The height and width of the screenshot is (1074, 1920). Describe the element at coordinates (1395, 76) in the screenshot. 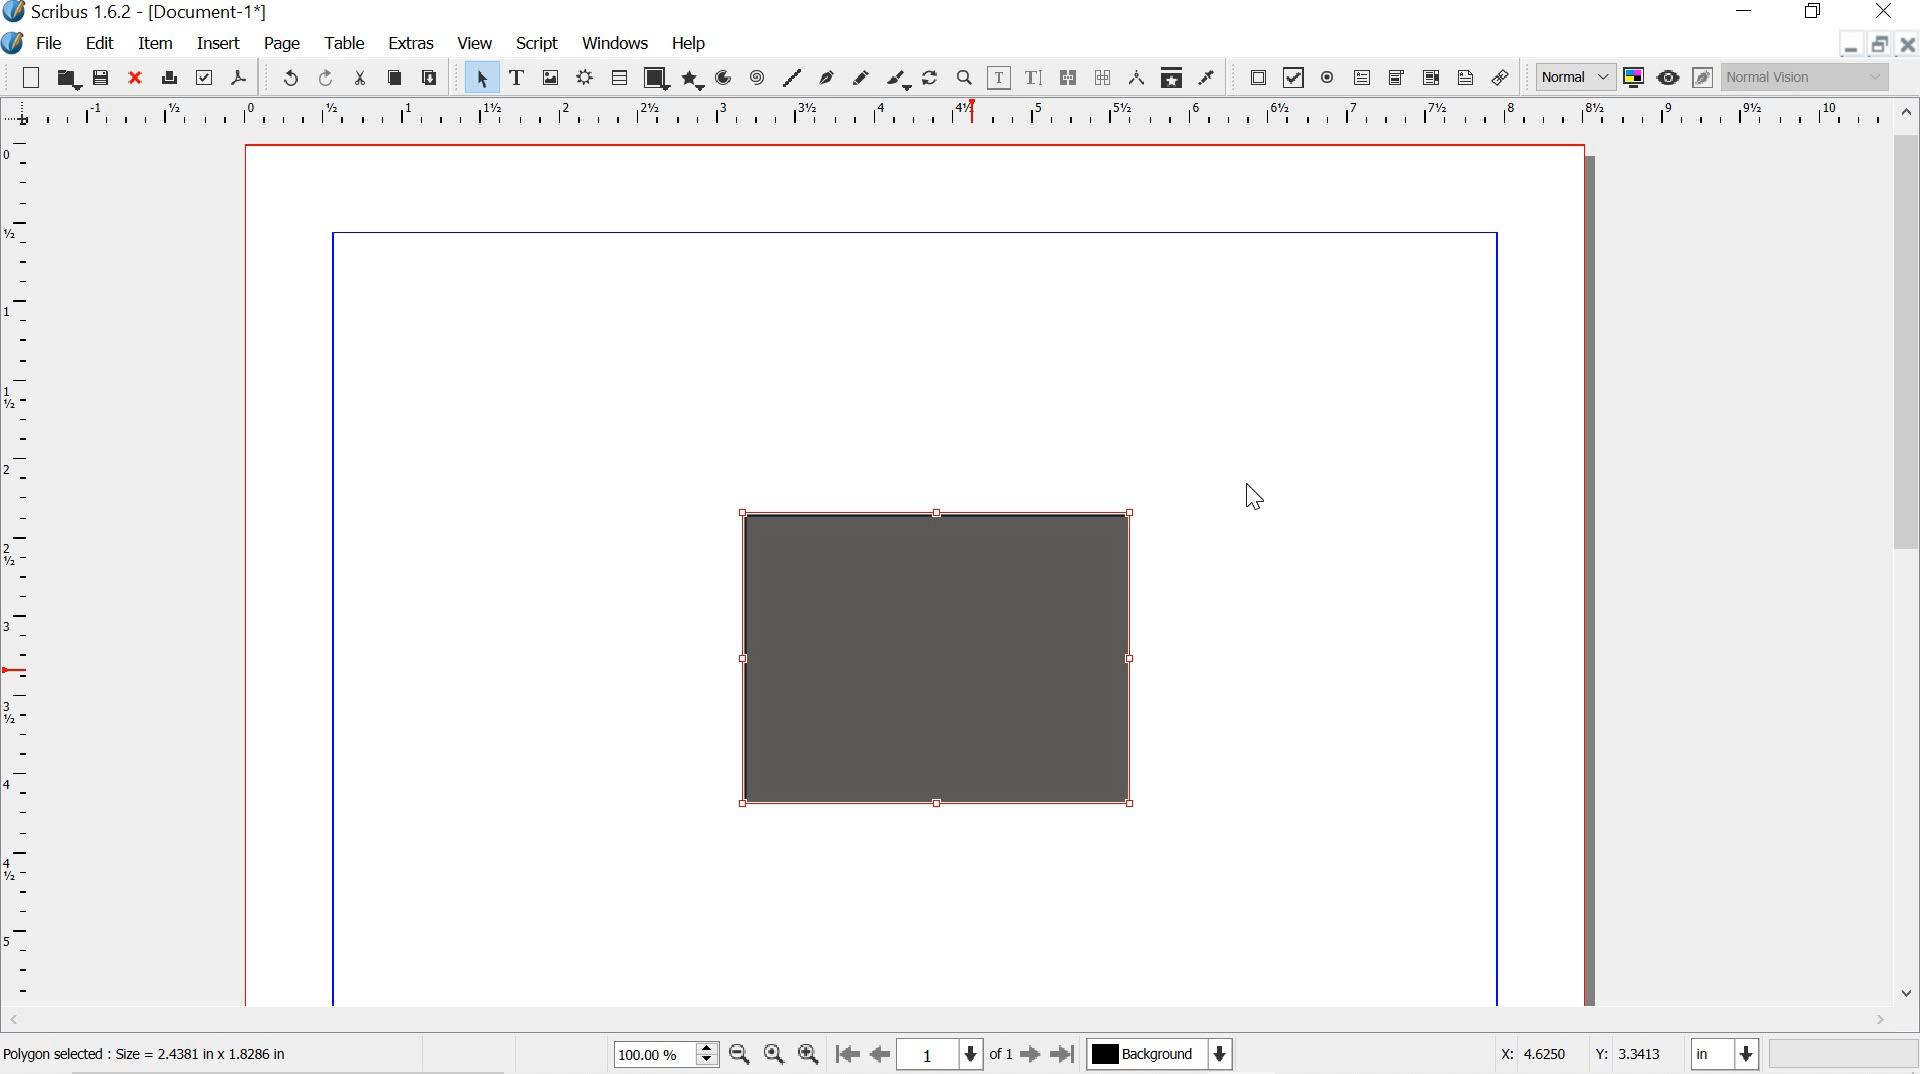

I see `pdf combo box` at that location.